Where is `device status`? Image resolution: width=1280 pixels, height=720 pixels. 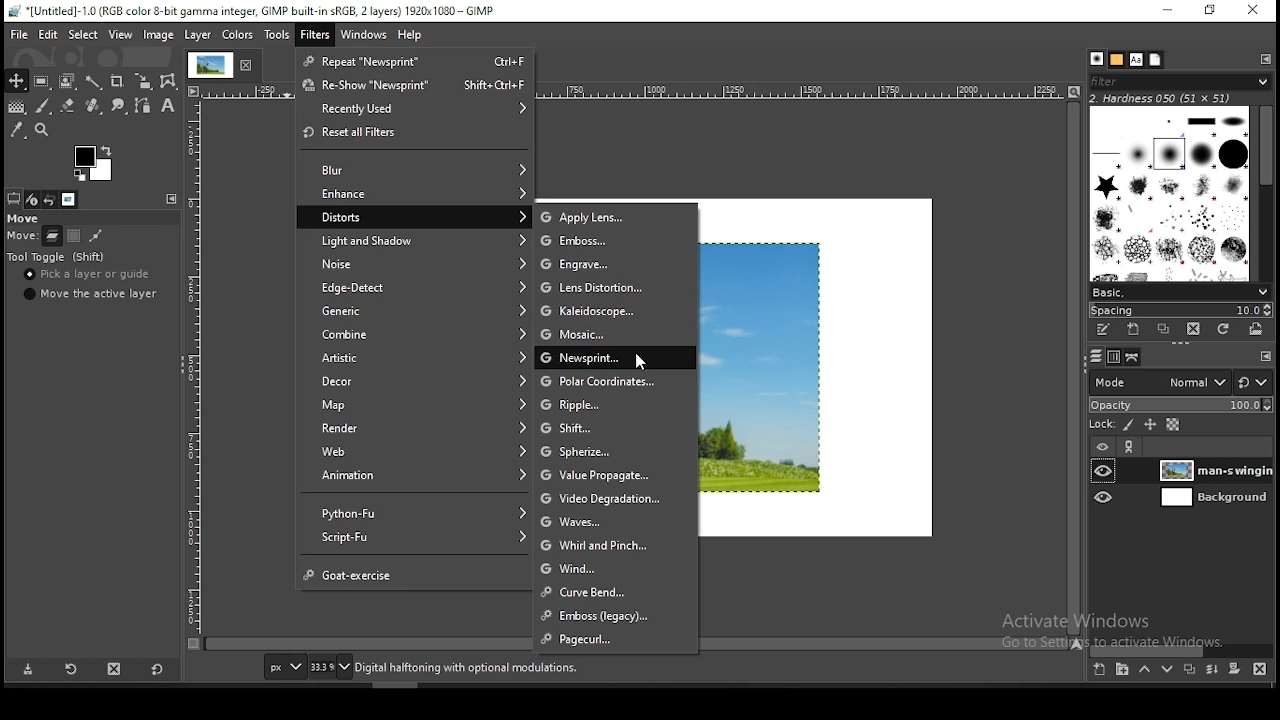 device status is located at coordinates (32, 199).